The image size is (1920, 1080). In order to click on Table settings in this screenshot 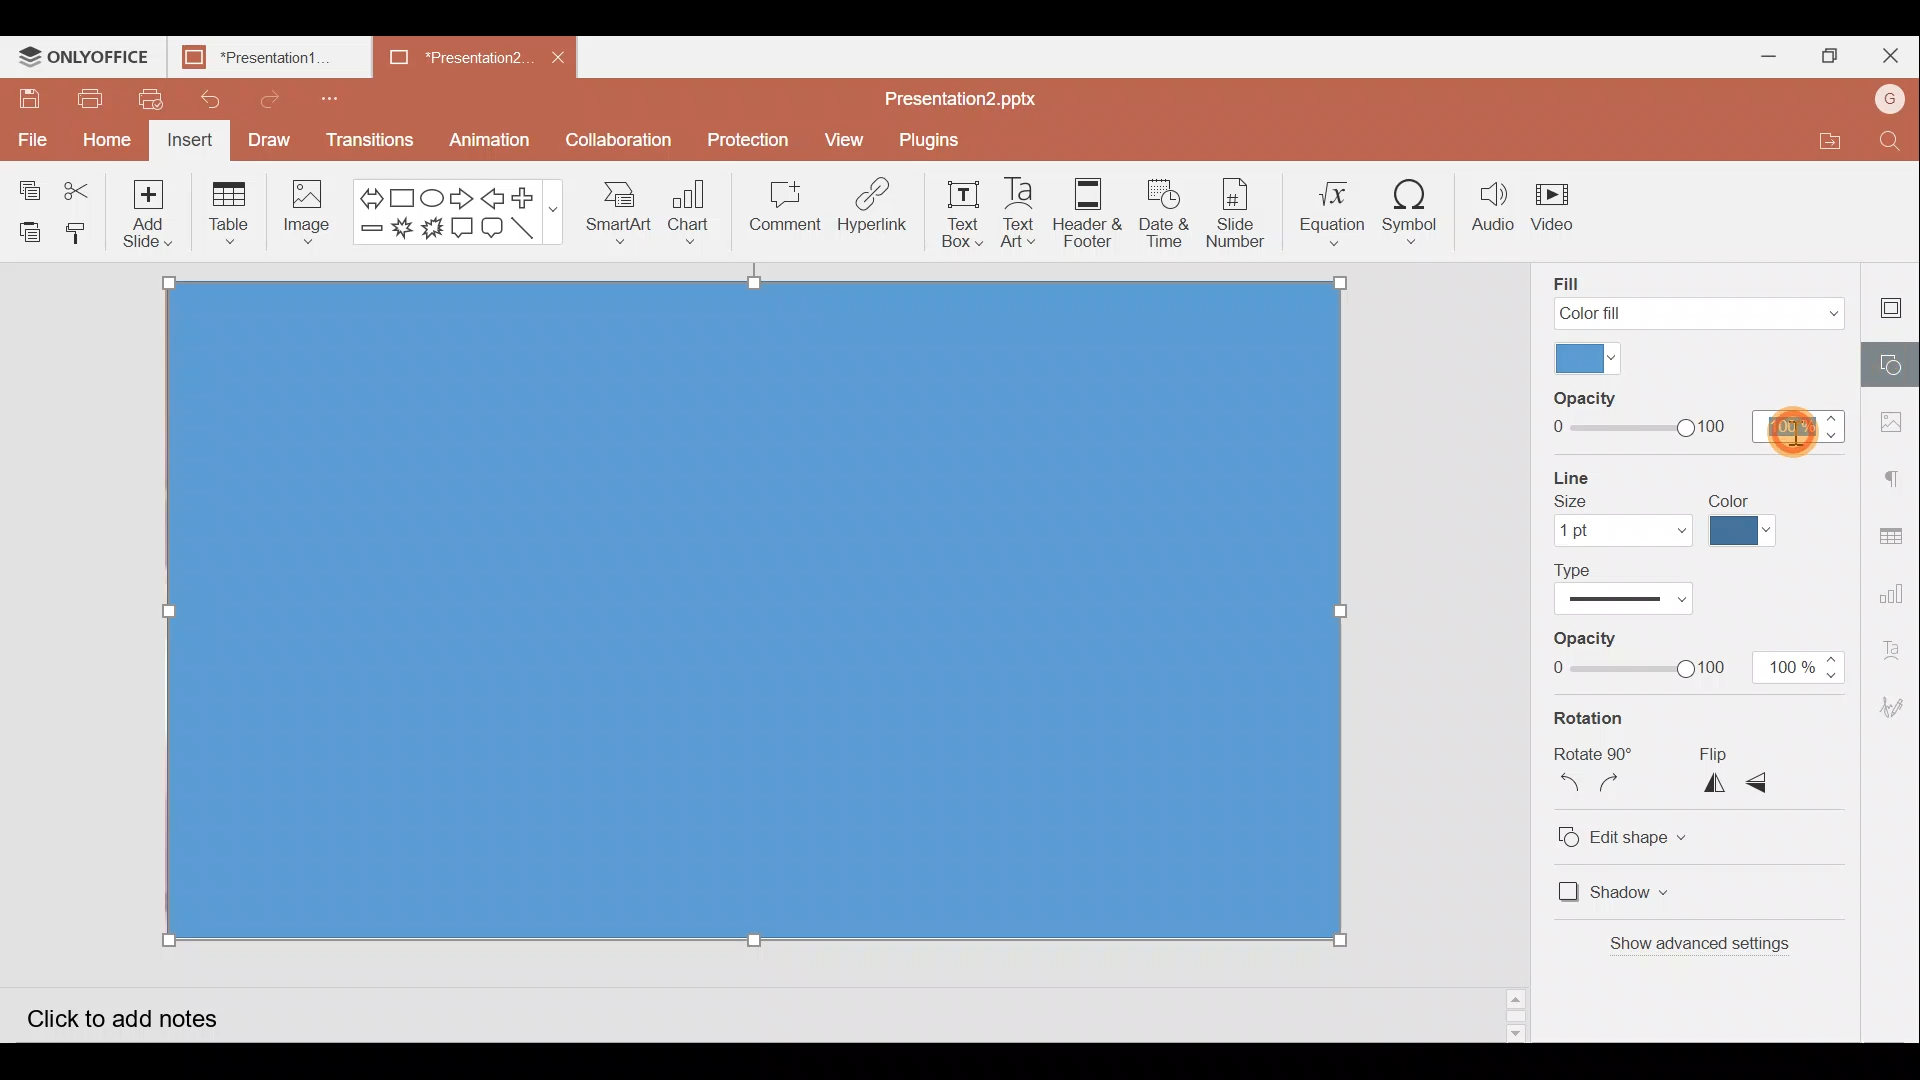, I will do `click(1896, 525)`.